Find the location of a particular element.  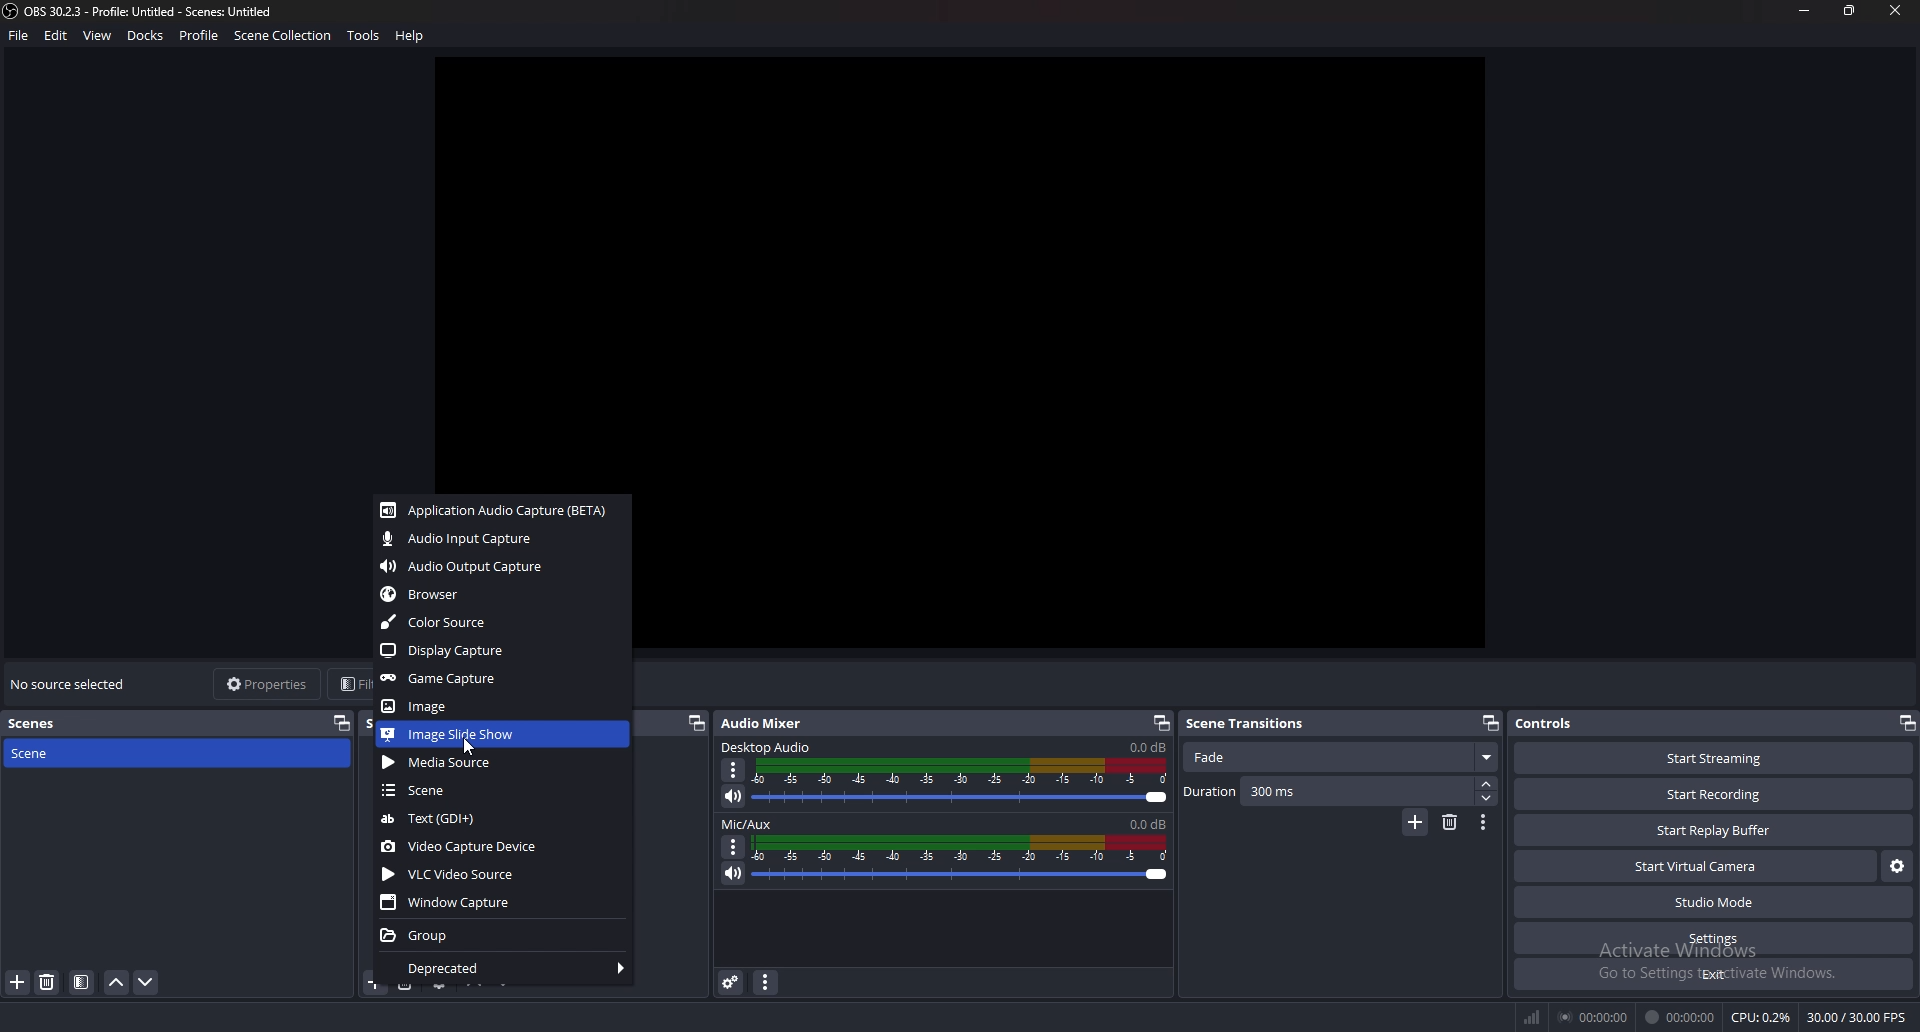

text is located at coordinates (499, 820).